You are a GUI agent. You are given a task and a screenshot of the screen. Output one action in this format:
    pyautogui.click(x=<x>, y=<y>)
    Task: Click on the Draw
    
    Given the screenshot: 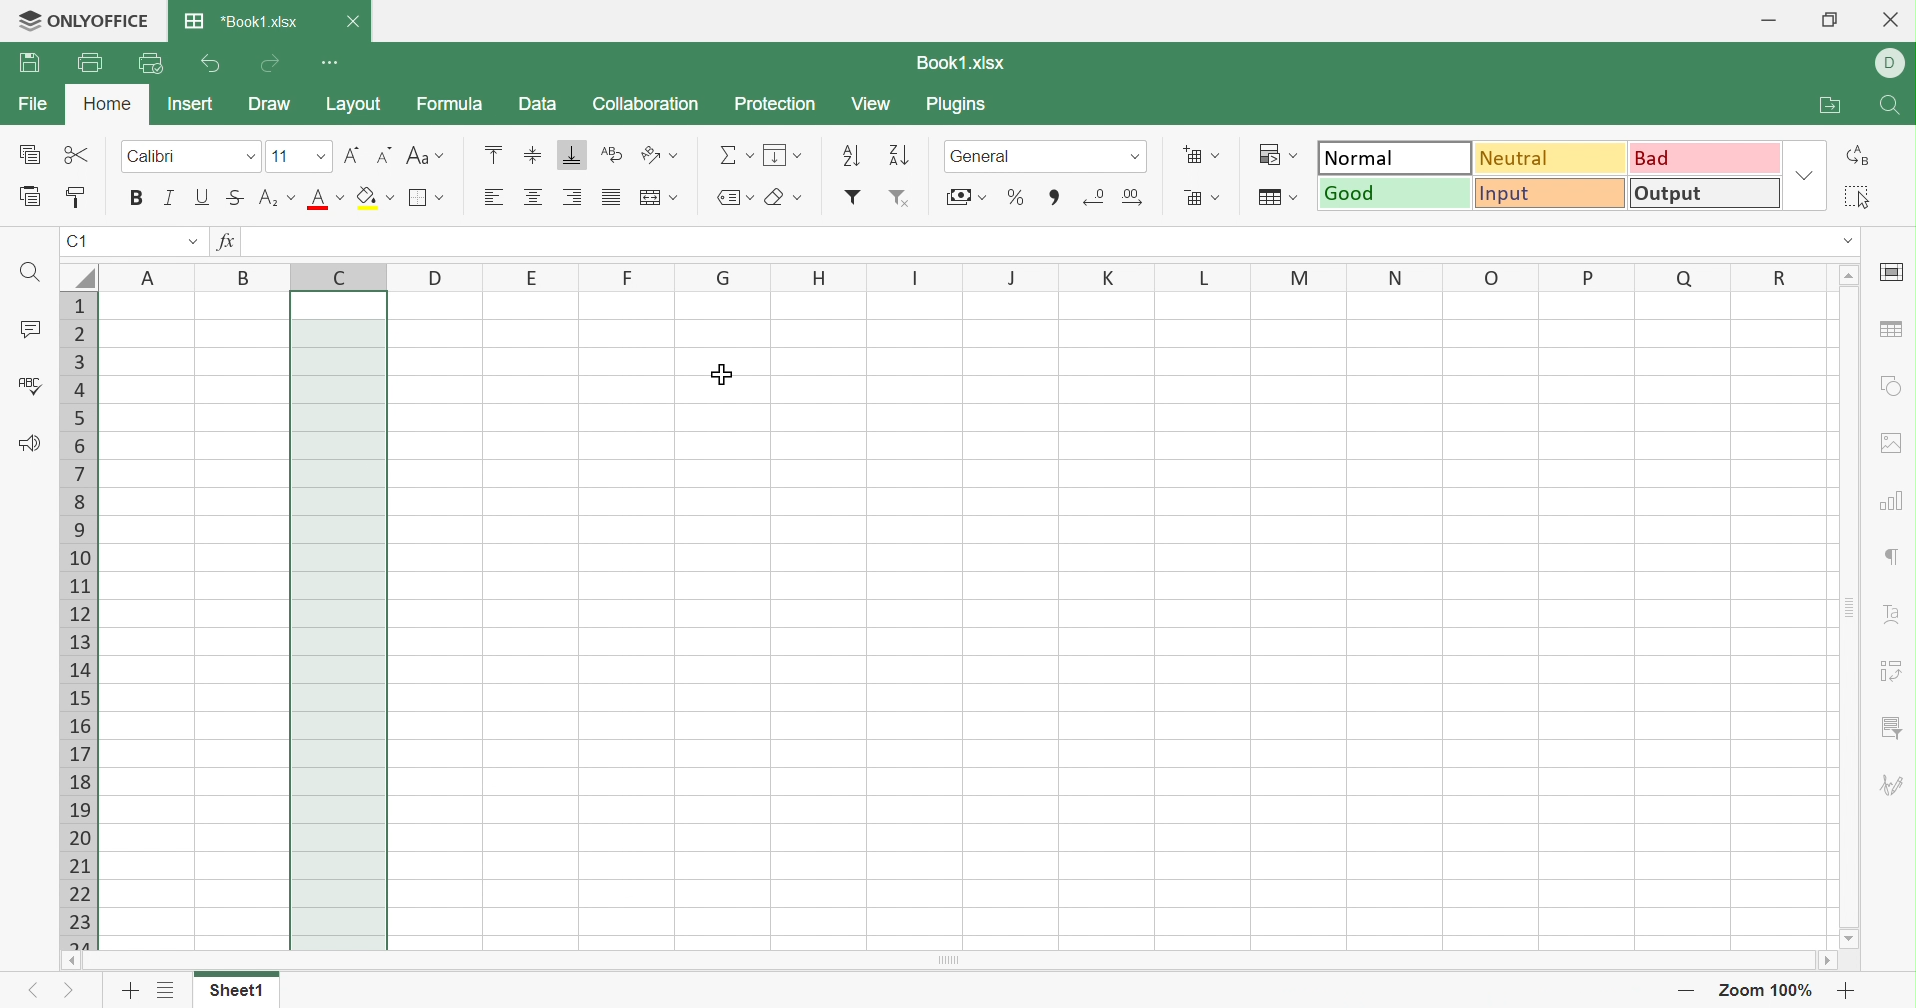 What is the action you would take?
    pyautogui.click(x=272, y=105)
    